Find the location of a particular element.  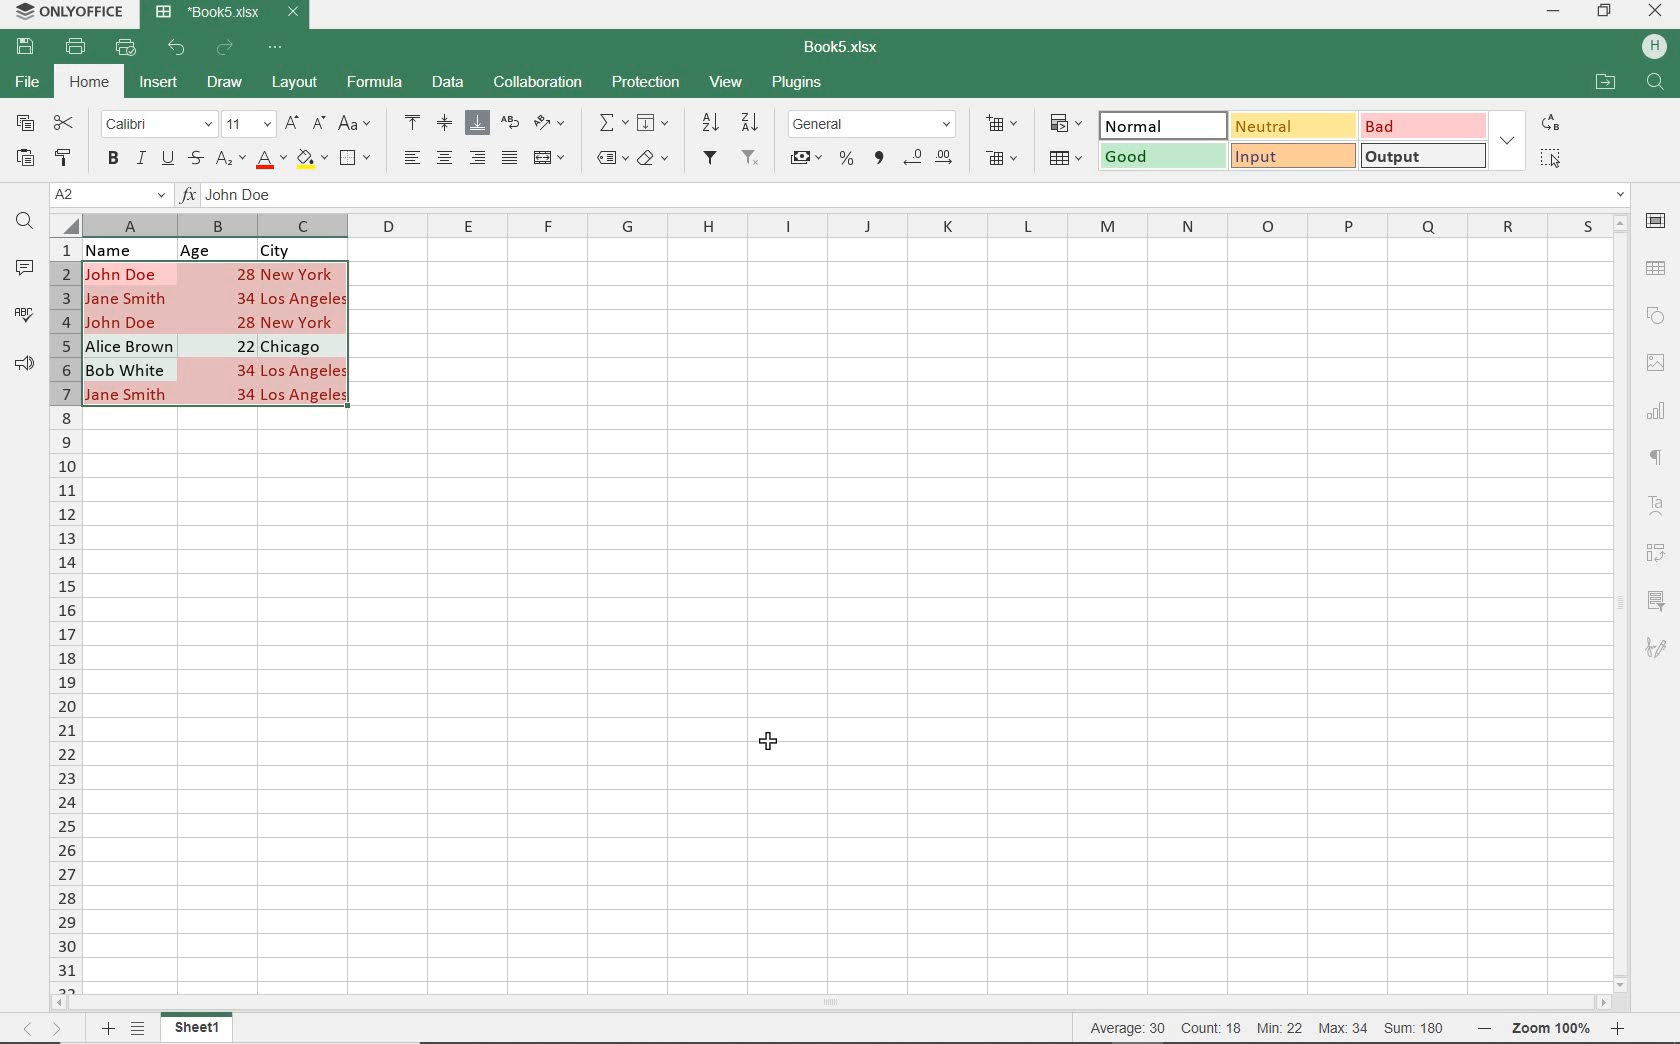

FIND is located at coordinates (25, 223).